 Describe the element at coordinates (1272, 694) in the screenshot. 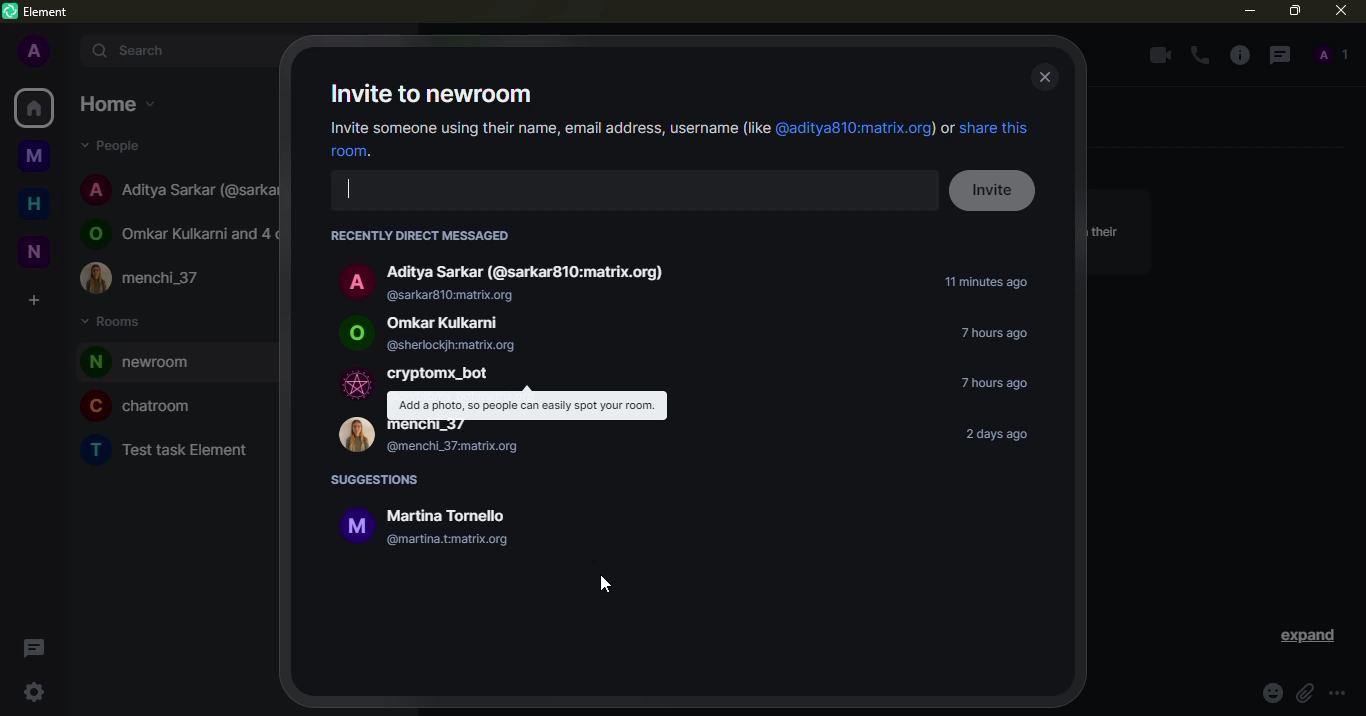

I see `emoji` at that location.